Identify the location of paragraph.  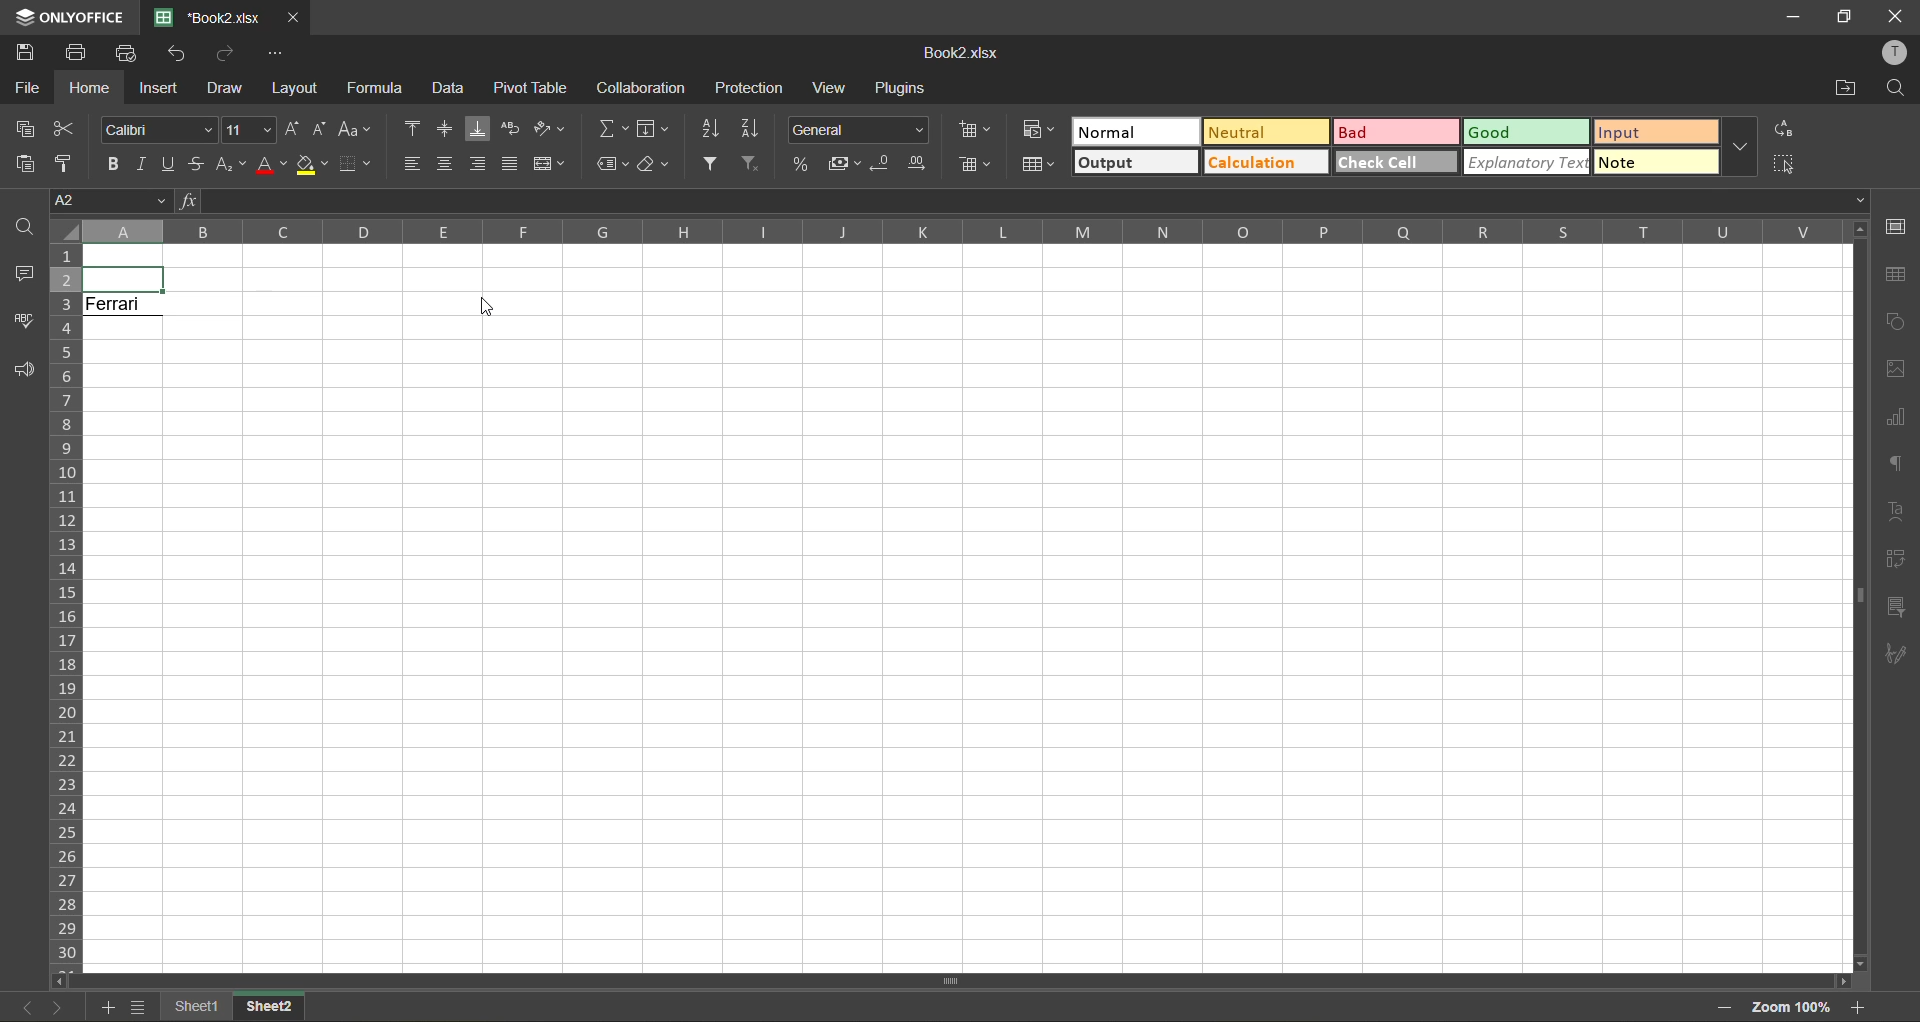
(1896, 464).